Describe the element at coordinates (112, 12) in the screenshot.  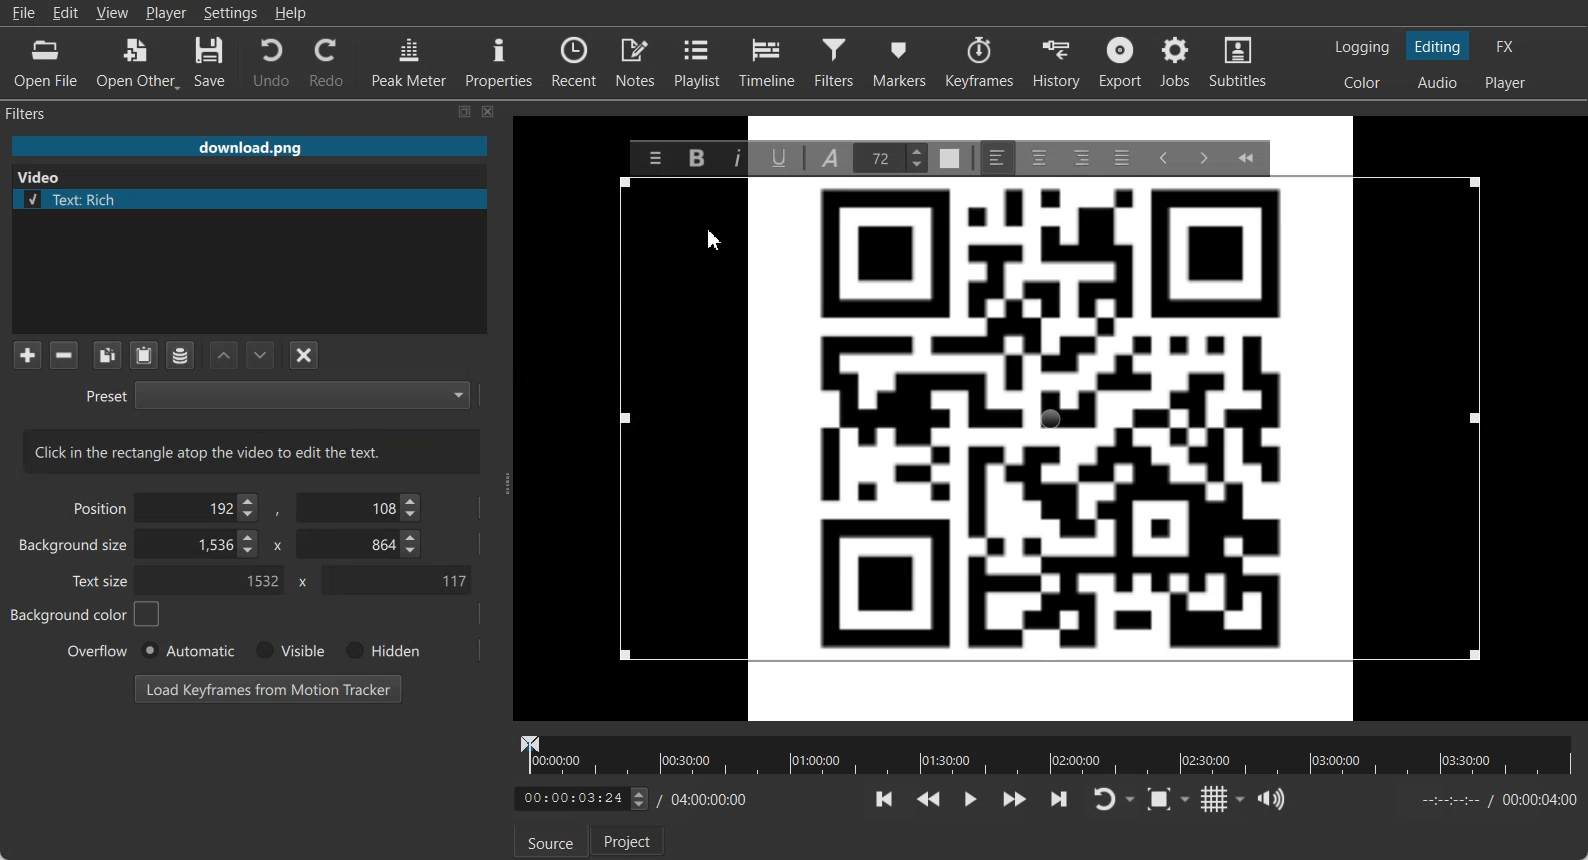
I see `View` at that location.